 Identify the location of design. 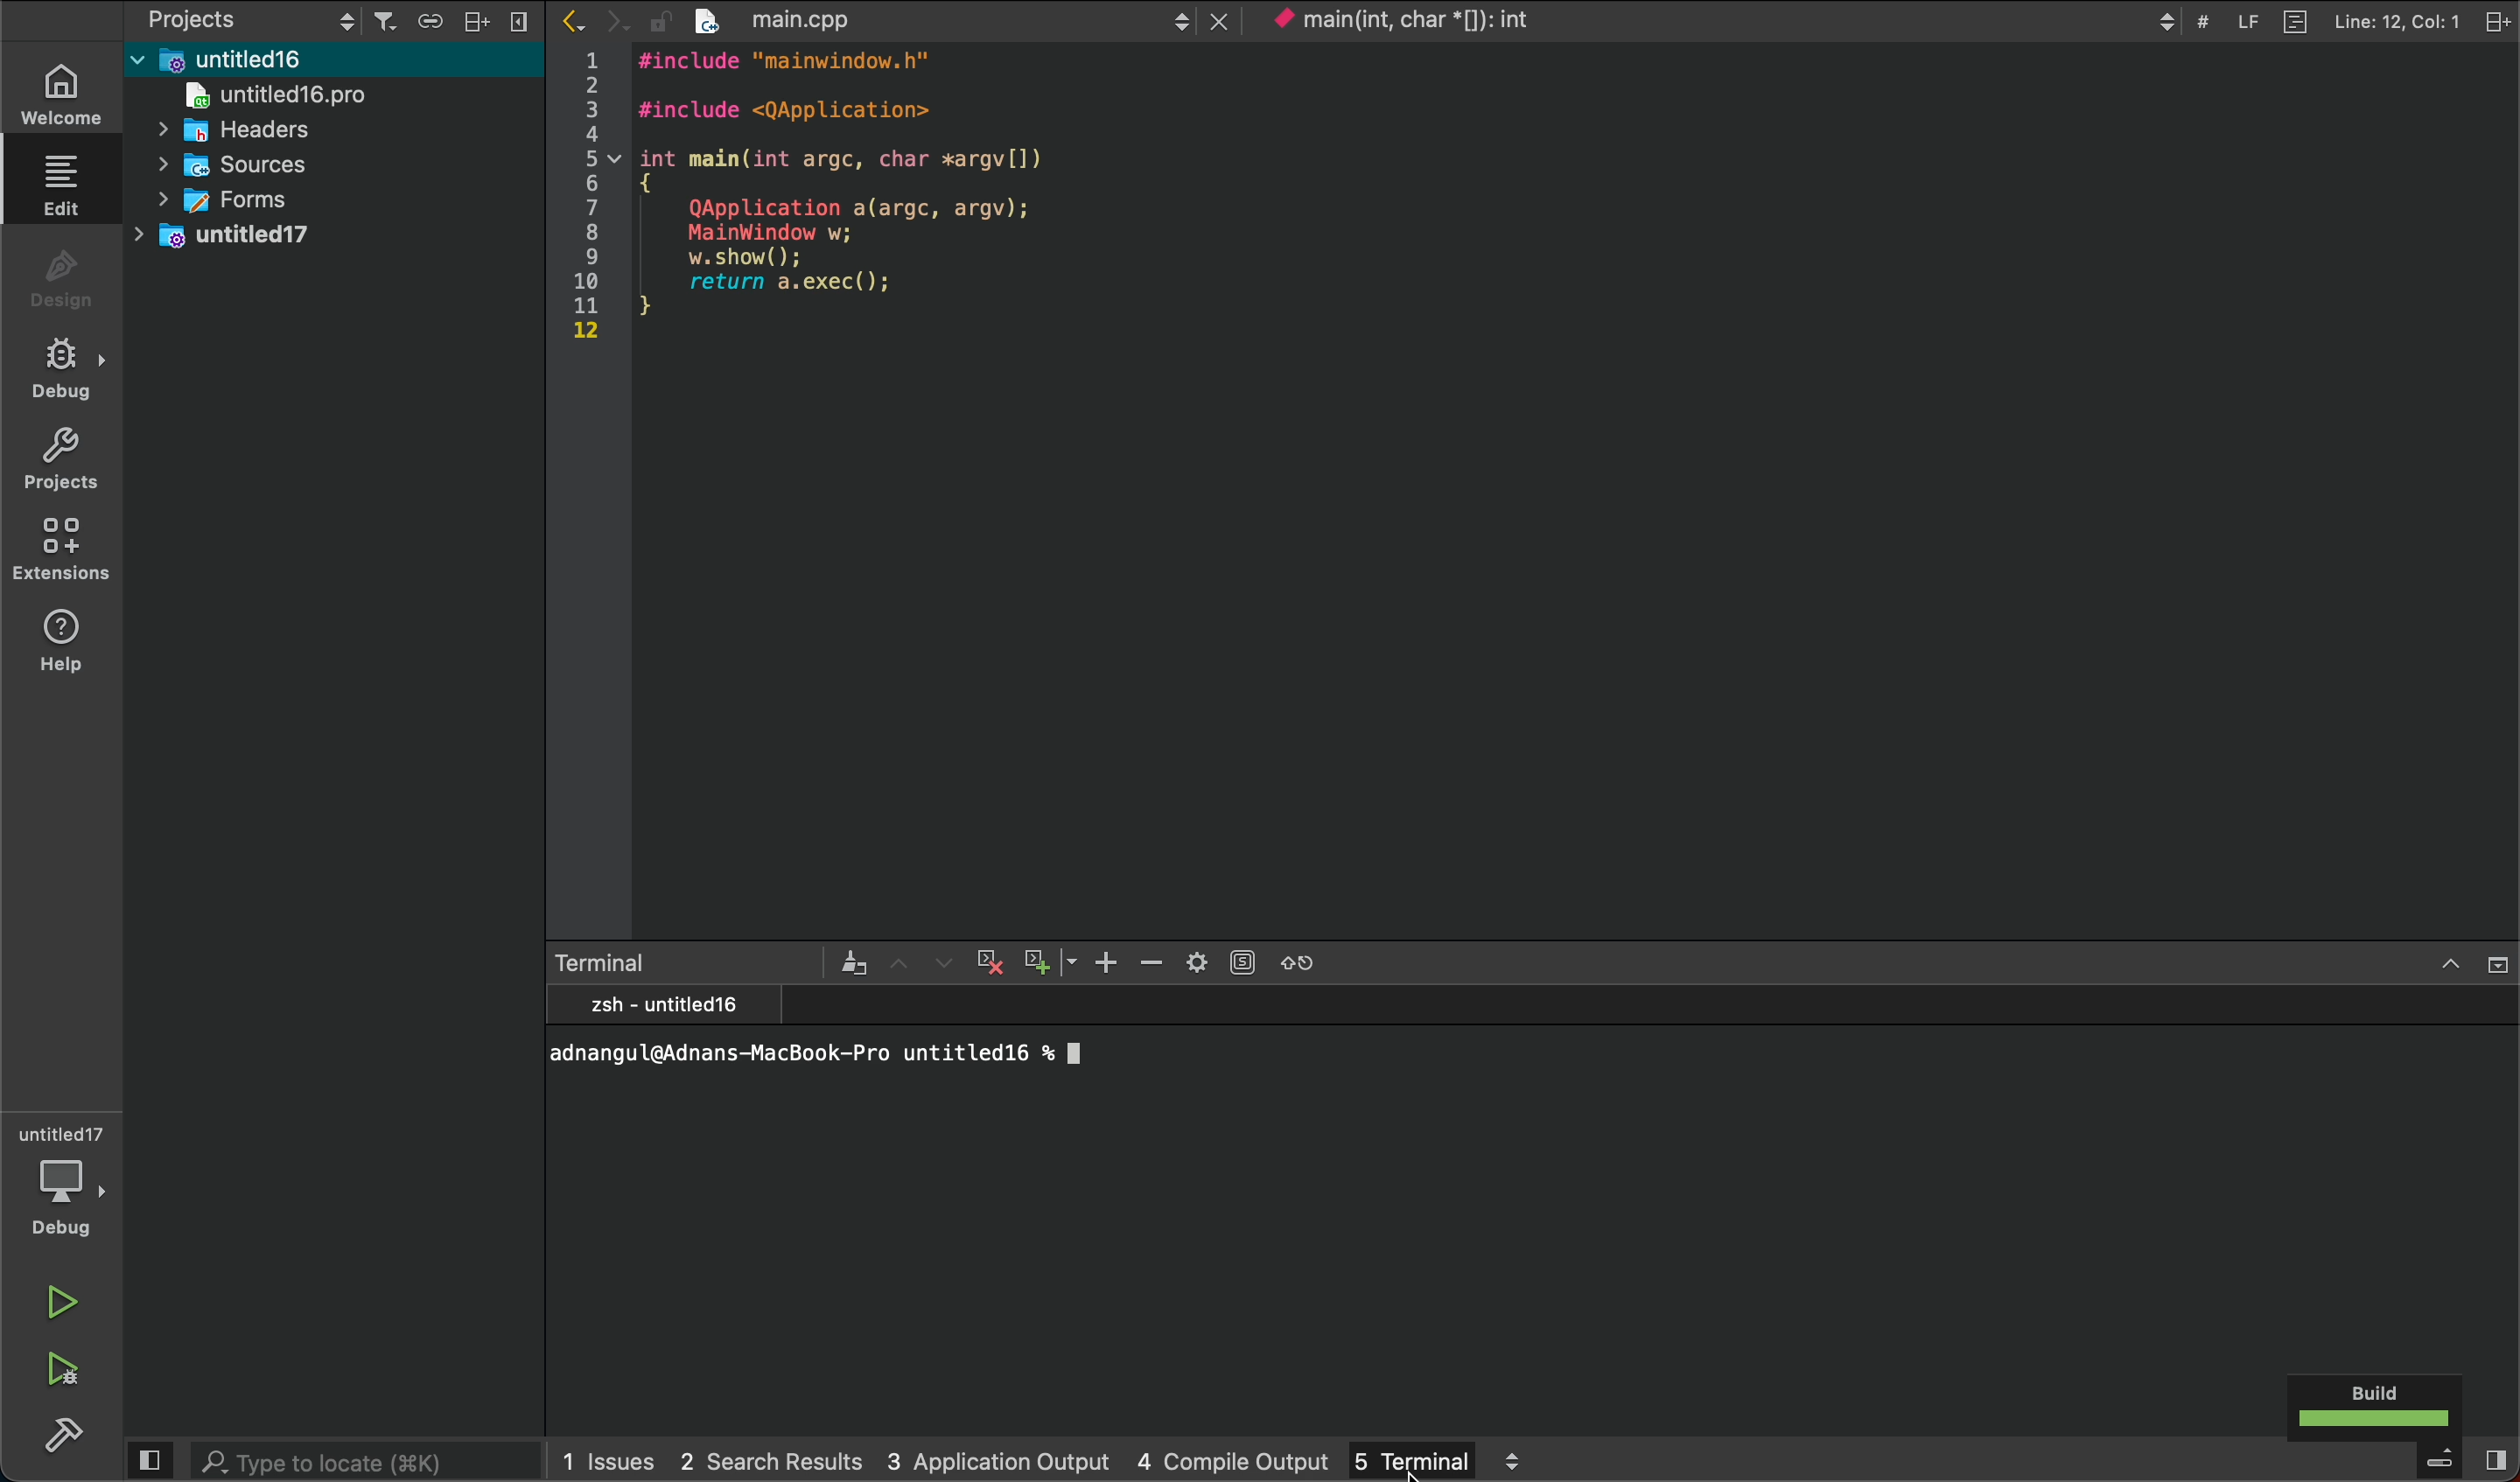
(57, 278).